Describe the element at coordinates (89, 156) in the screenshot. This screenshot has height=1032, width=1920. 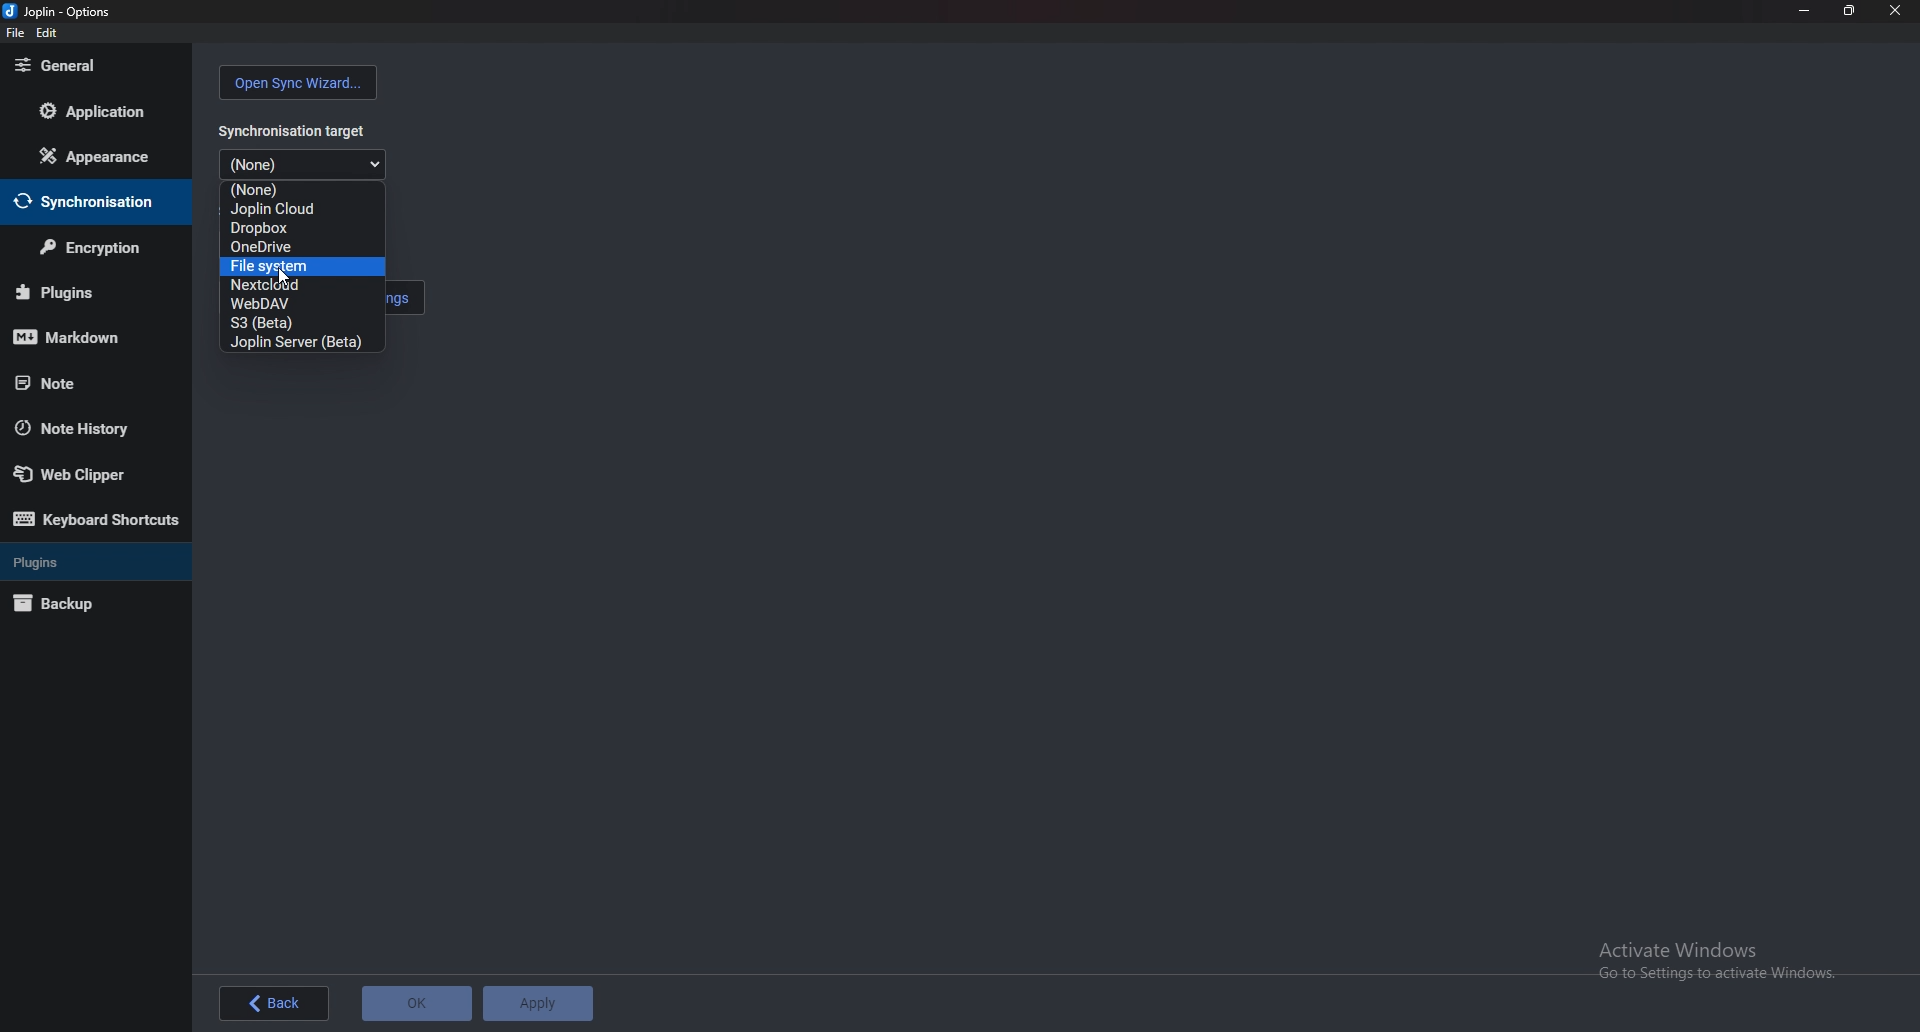
I see `Appearance` at that location.